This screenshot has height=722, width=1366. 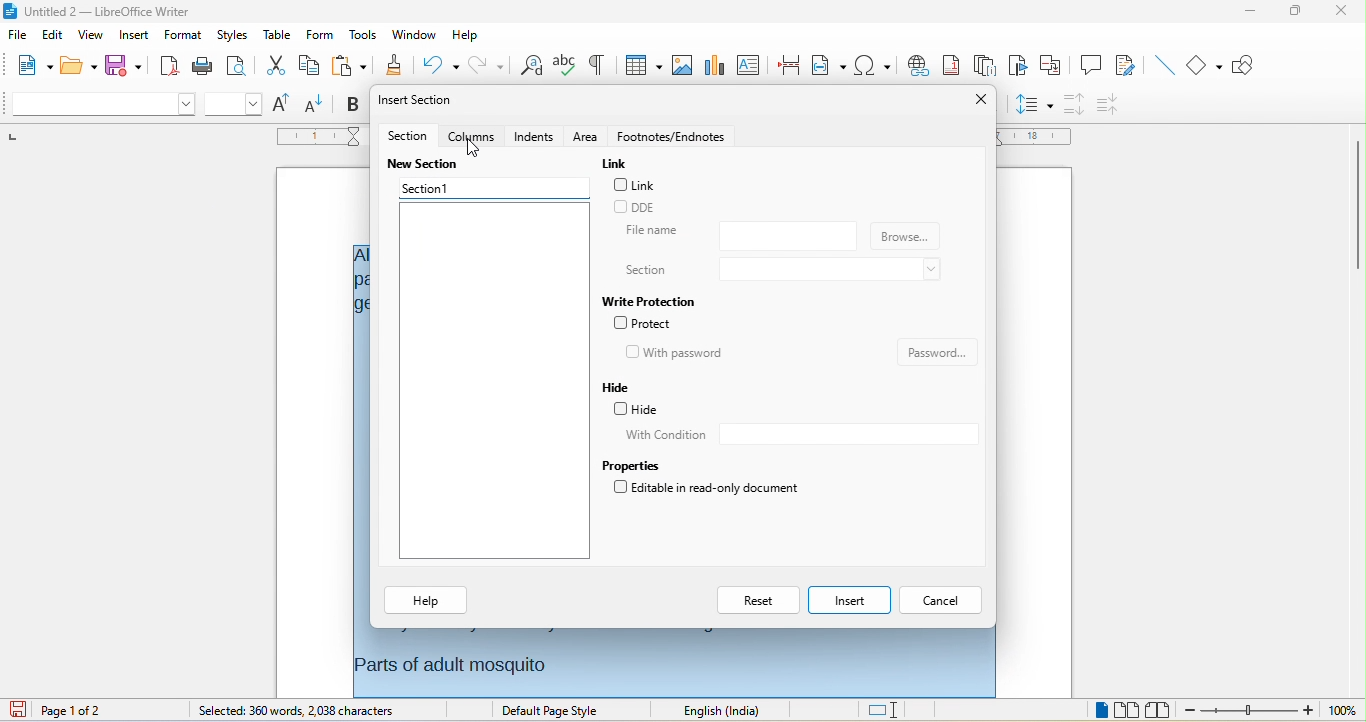 I want to click on insert section, so click(x=417, y=100).